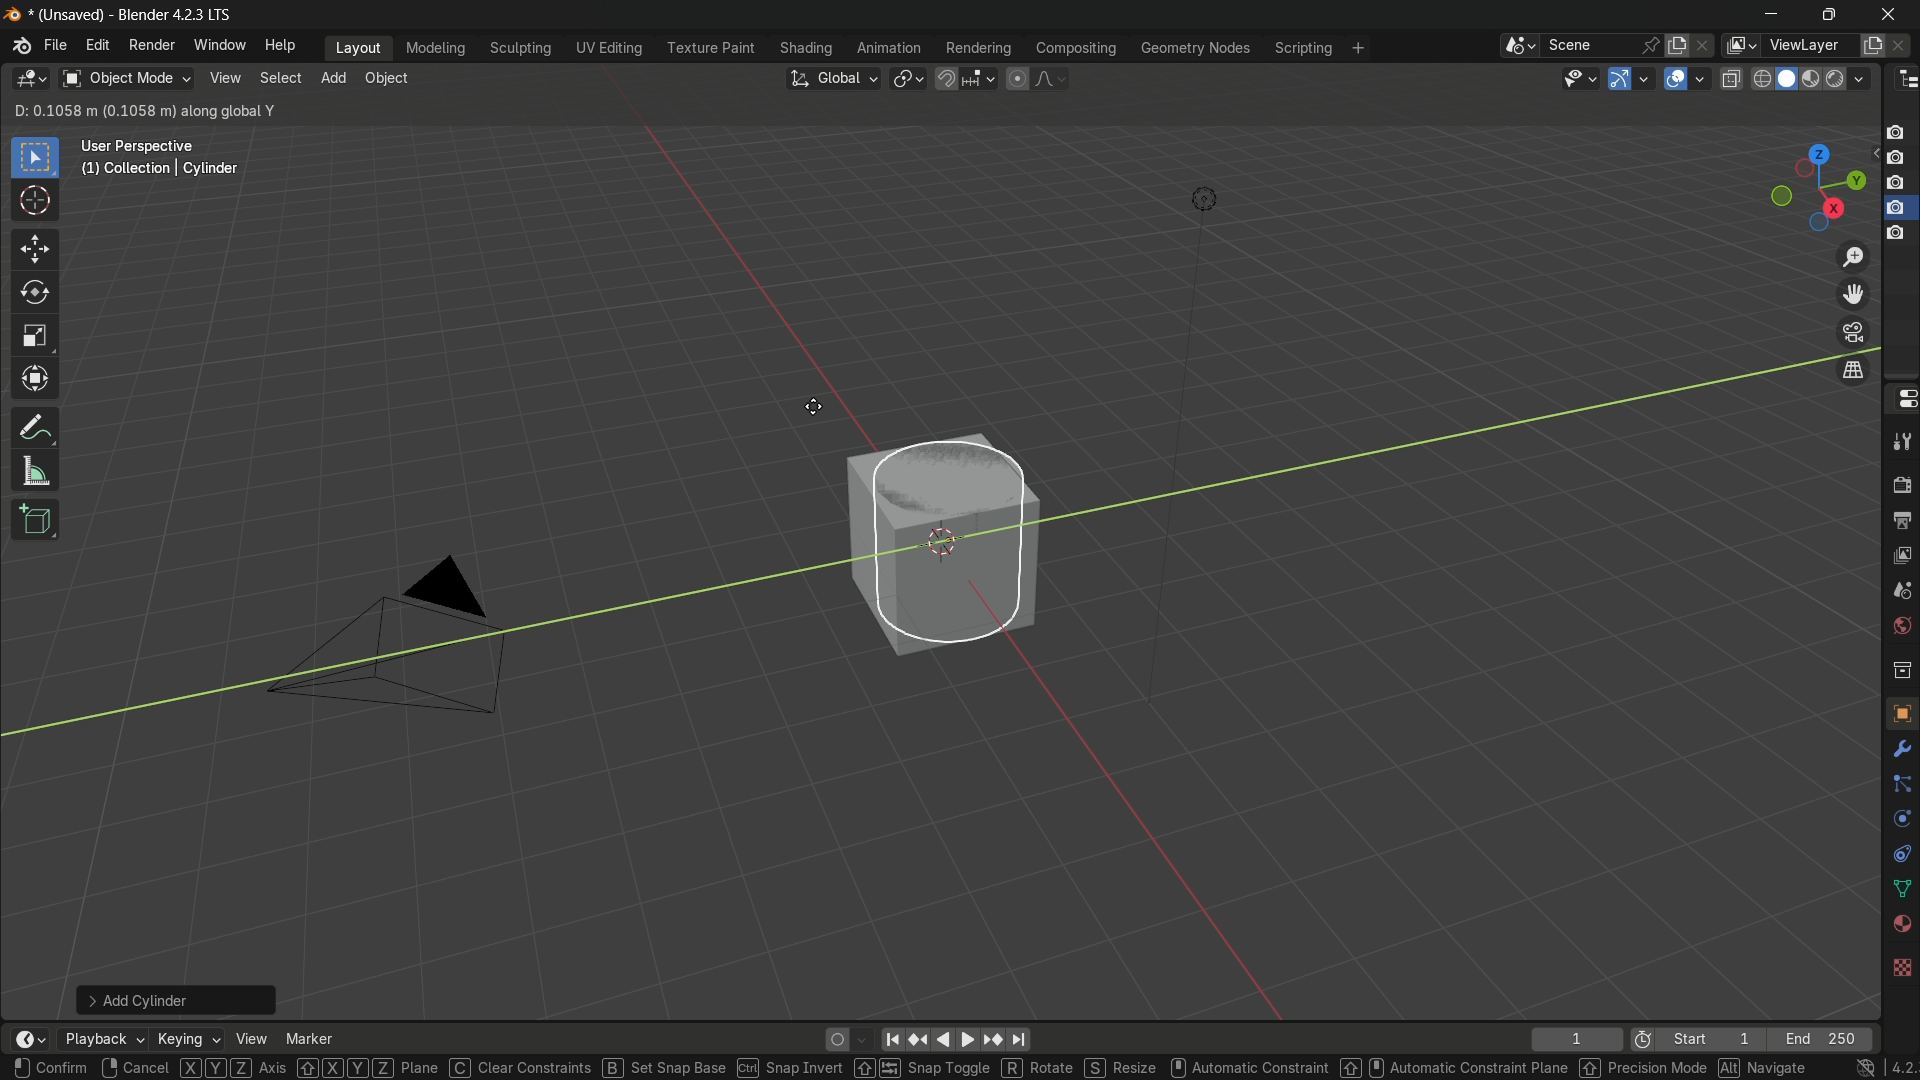 This screenshot has height=1080, width=1920. What do you see at coordinates (833, 78) in the screenshot?
I see `transformation orientation` at bounding box center [833, 78].